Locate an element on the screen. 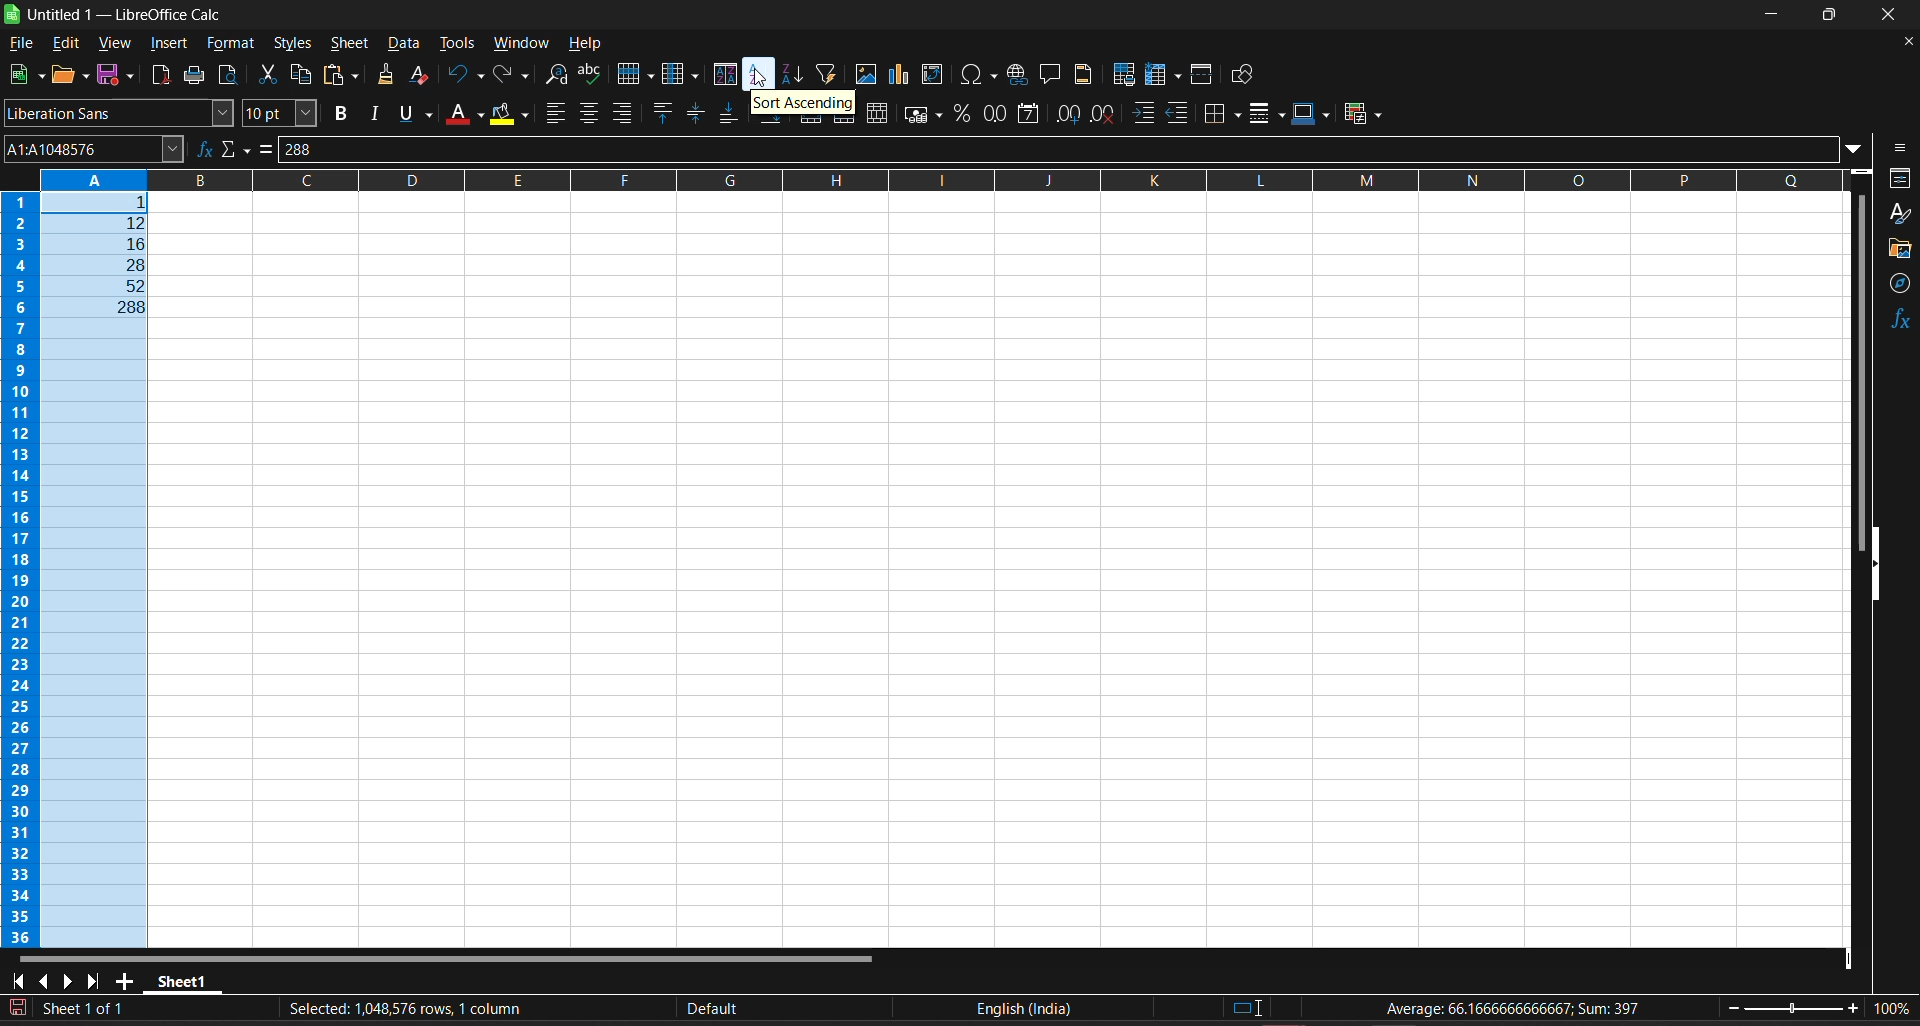 The image size is (1920, 1026). format as date is located at coordinates (1026, 114).